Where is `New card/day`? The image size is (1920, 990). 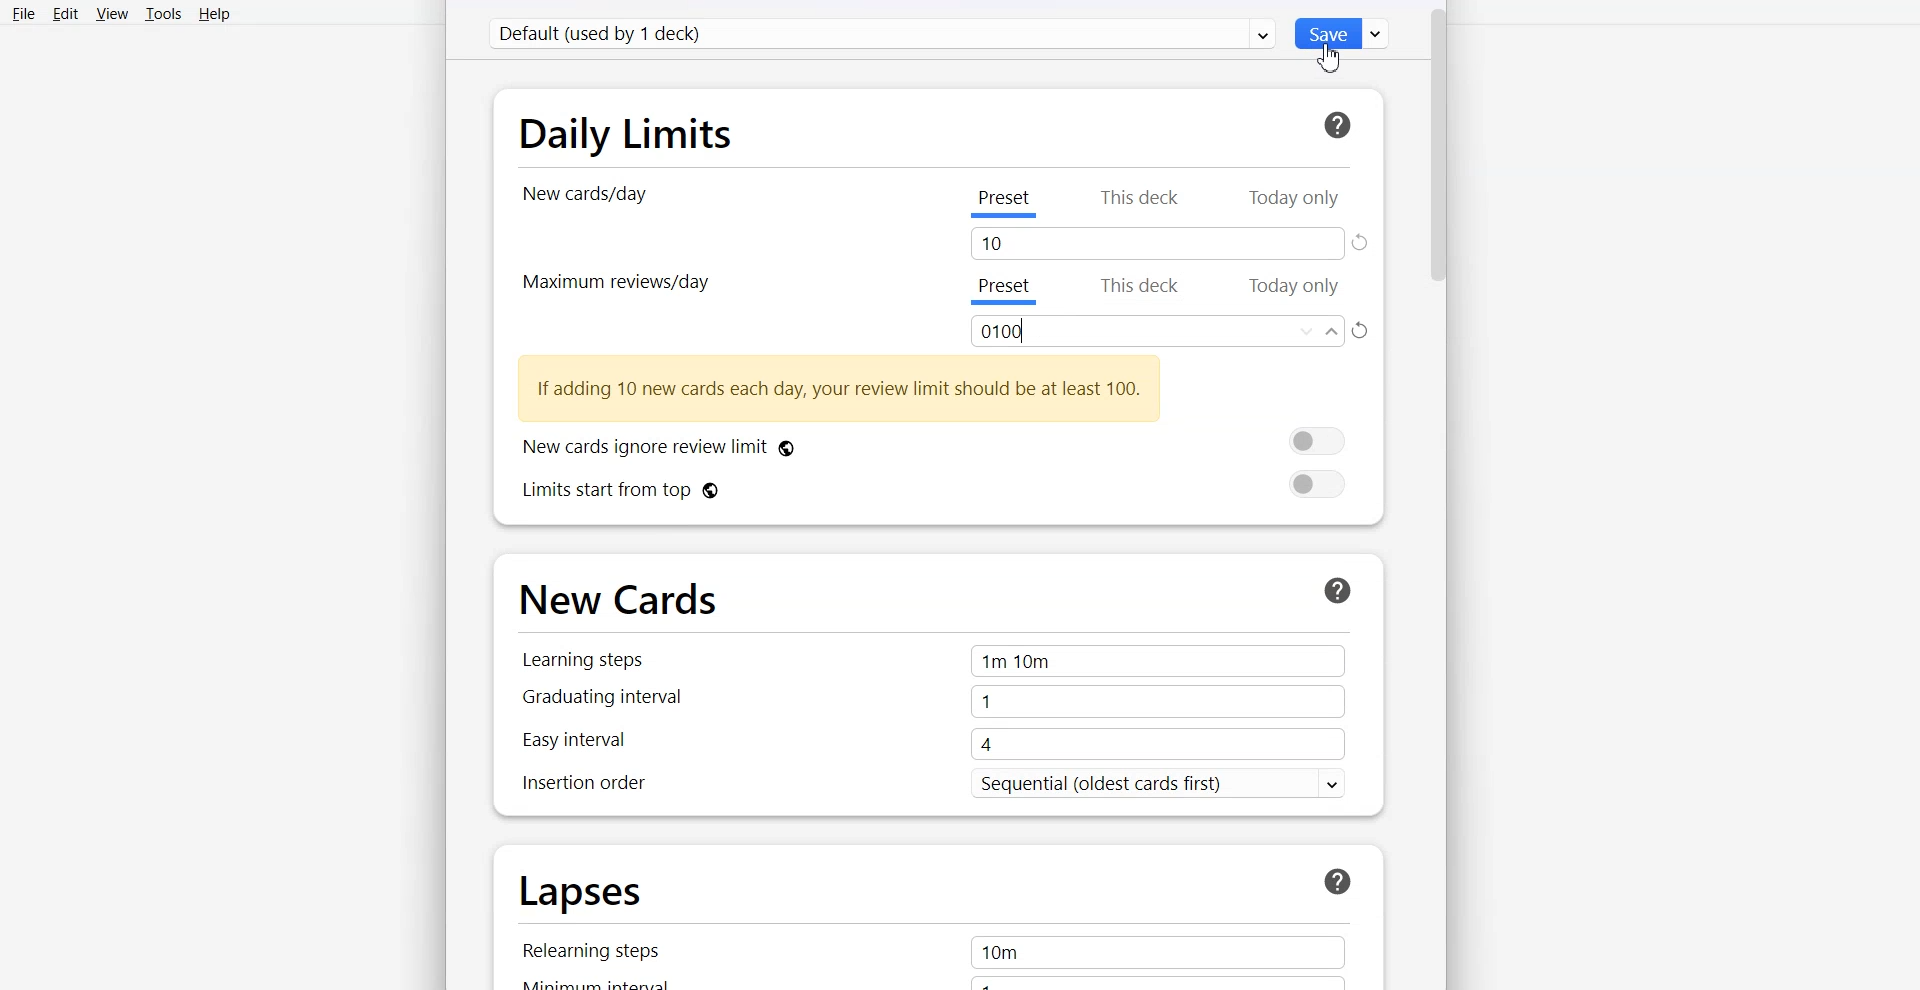 New card/day is located at coordinates (590, 195).